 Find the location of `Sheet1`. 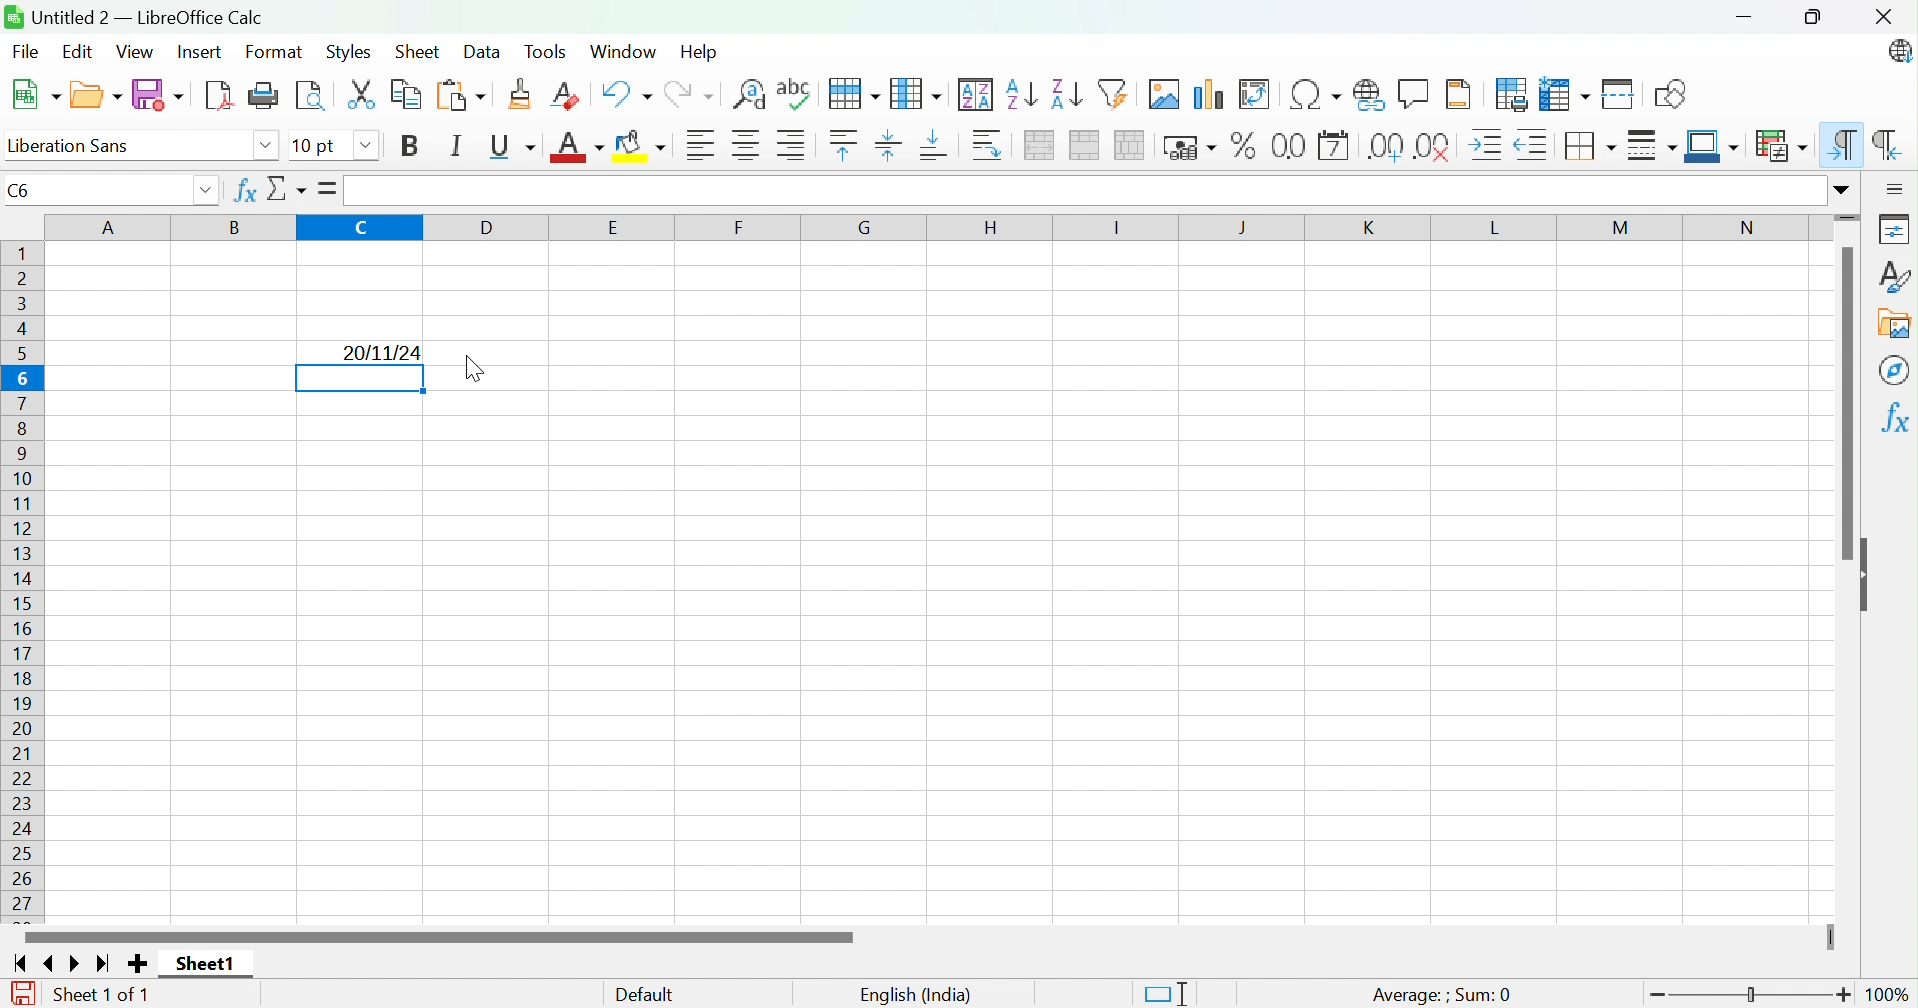

Sheet1 is located at coordinates (209, 962).